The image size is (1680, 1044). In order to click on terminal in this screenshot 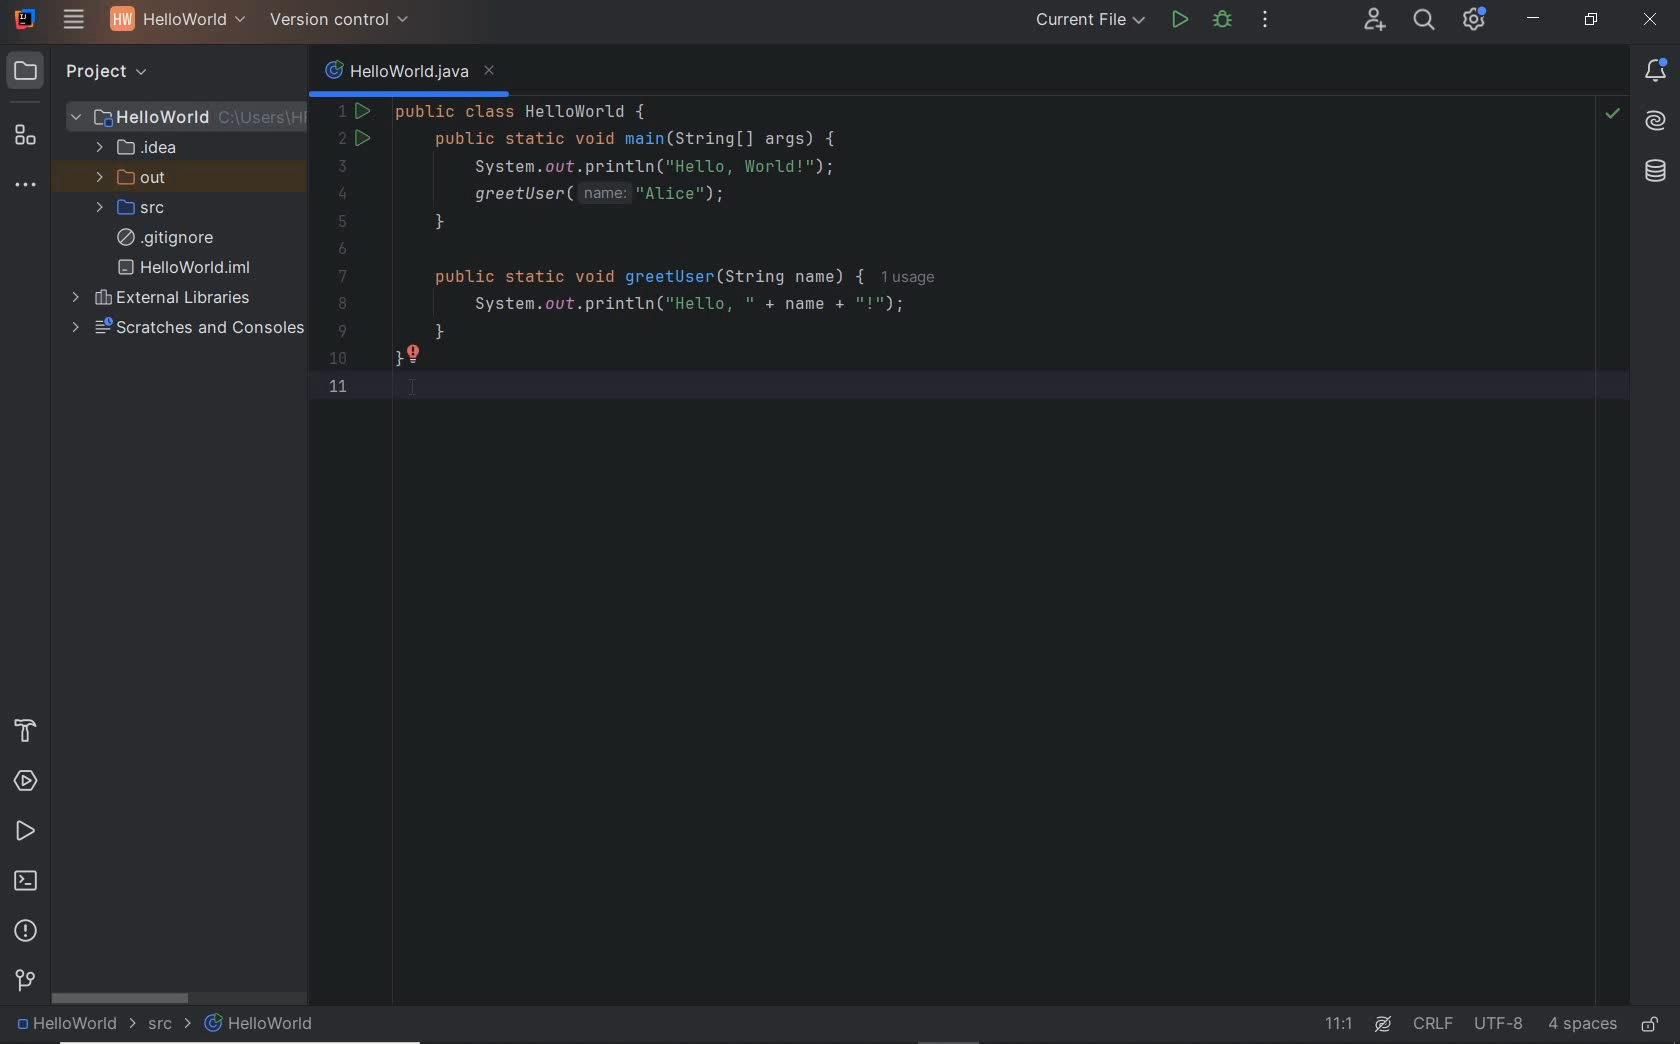, I will do `click(28, 883)`.